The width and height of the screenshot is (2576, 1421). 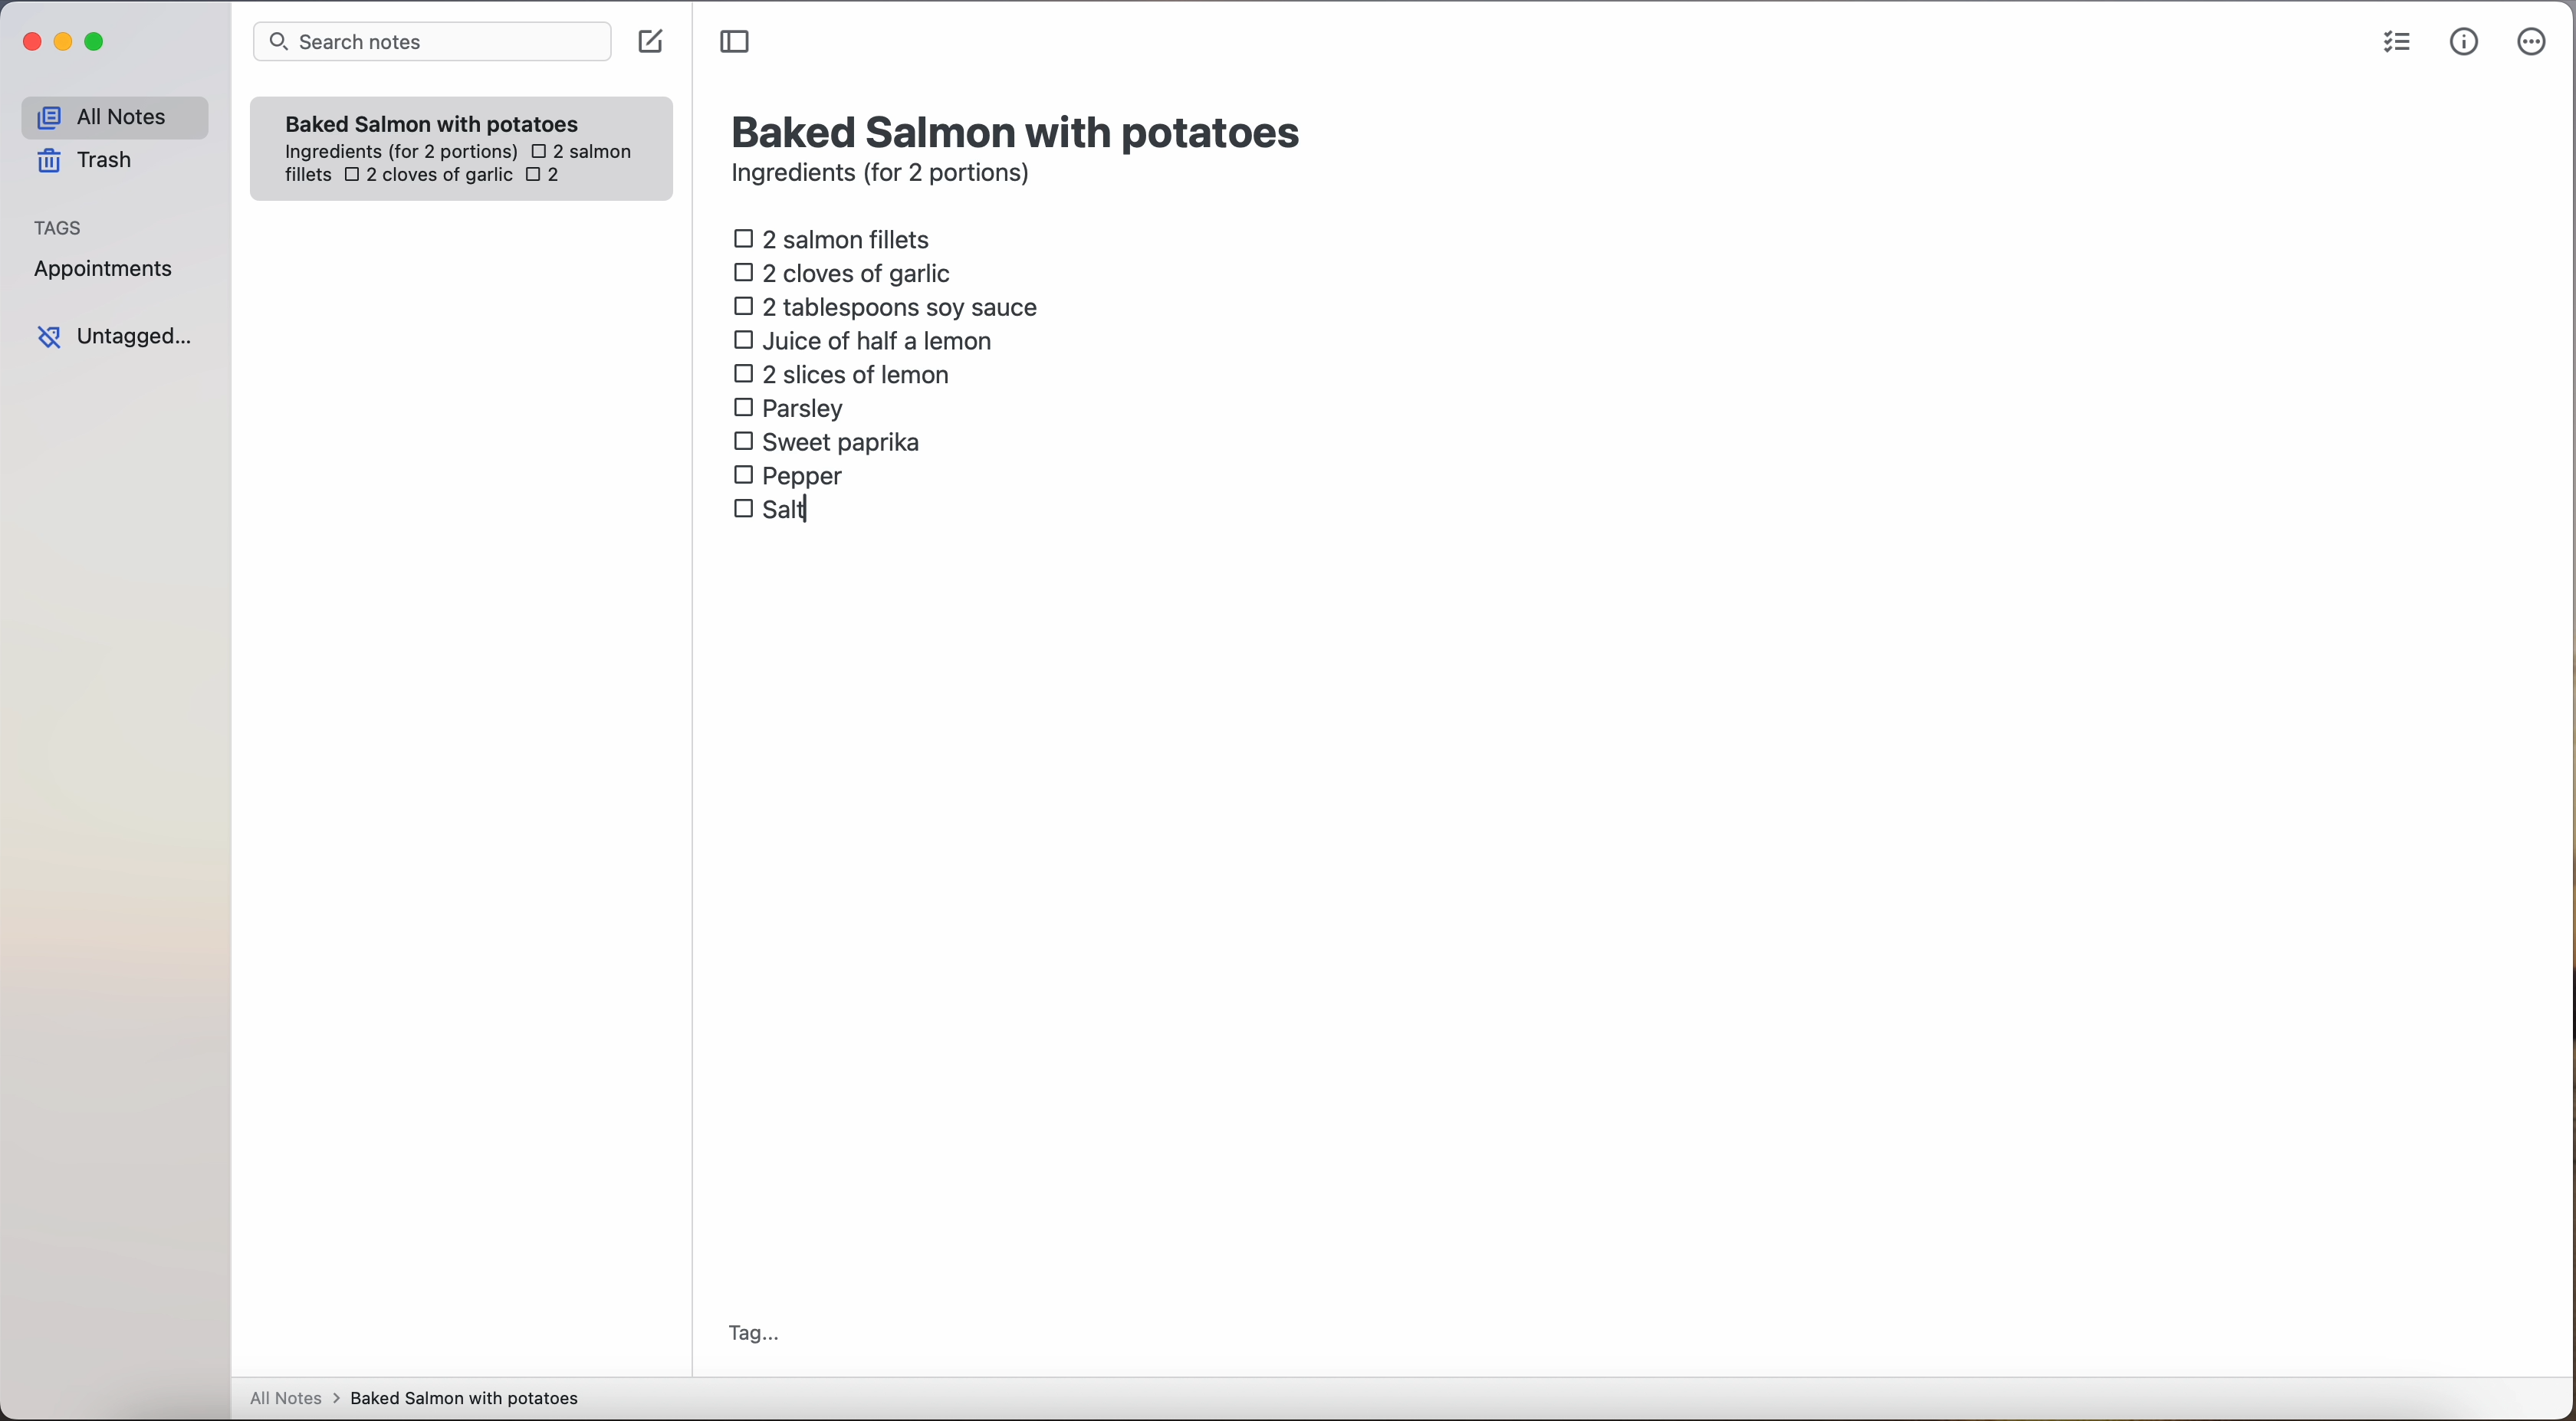 What do you see at coordinates (63, 44) in the screenshot?
I see `minimize Simplenote` at bounding box center [63, 44].